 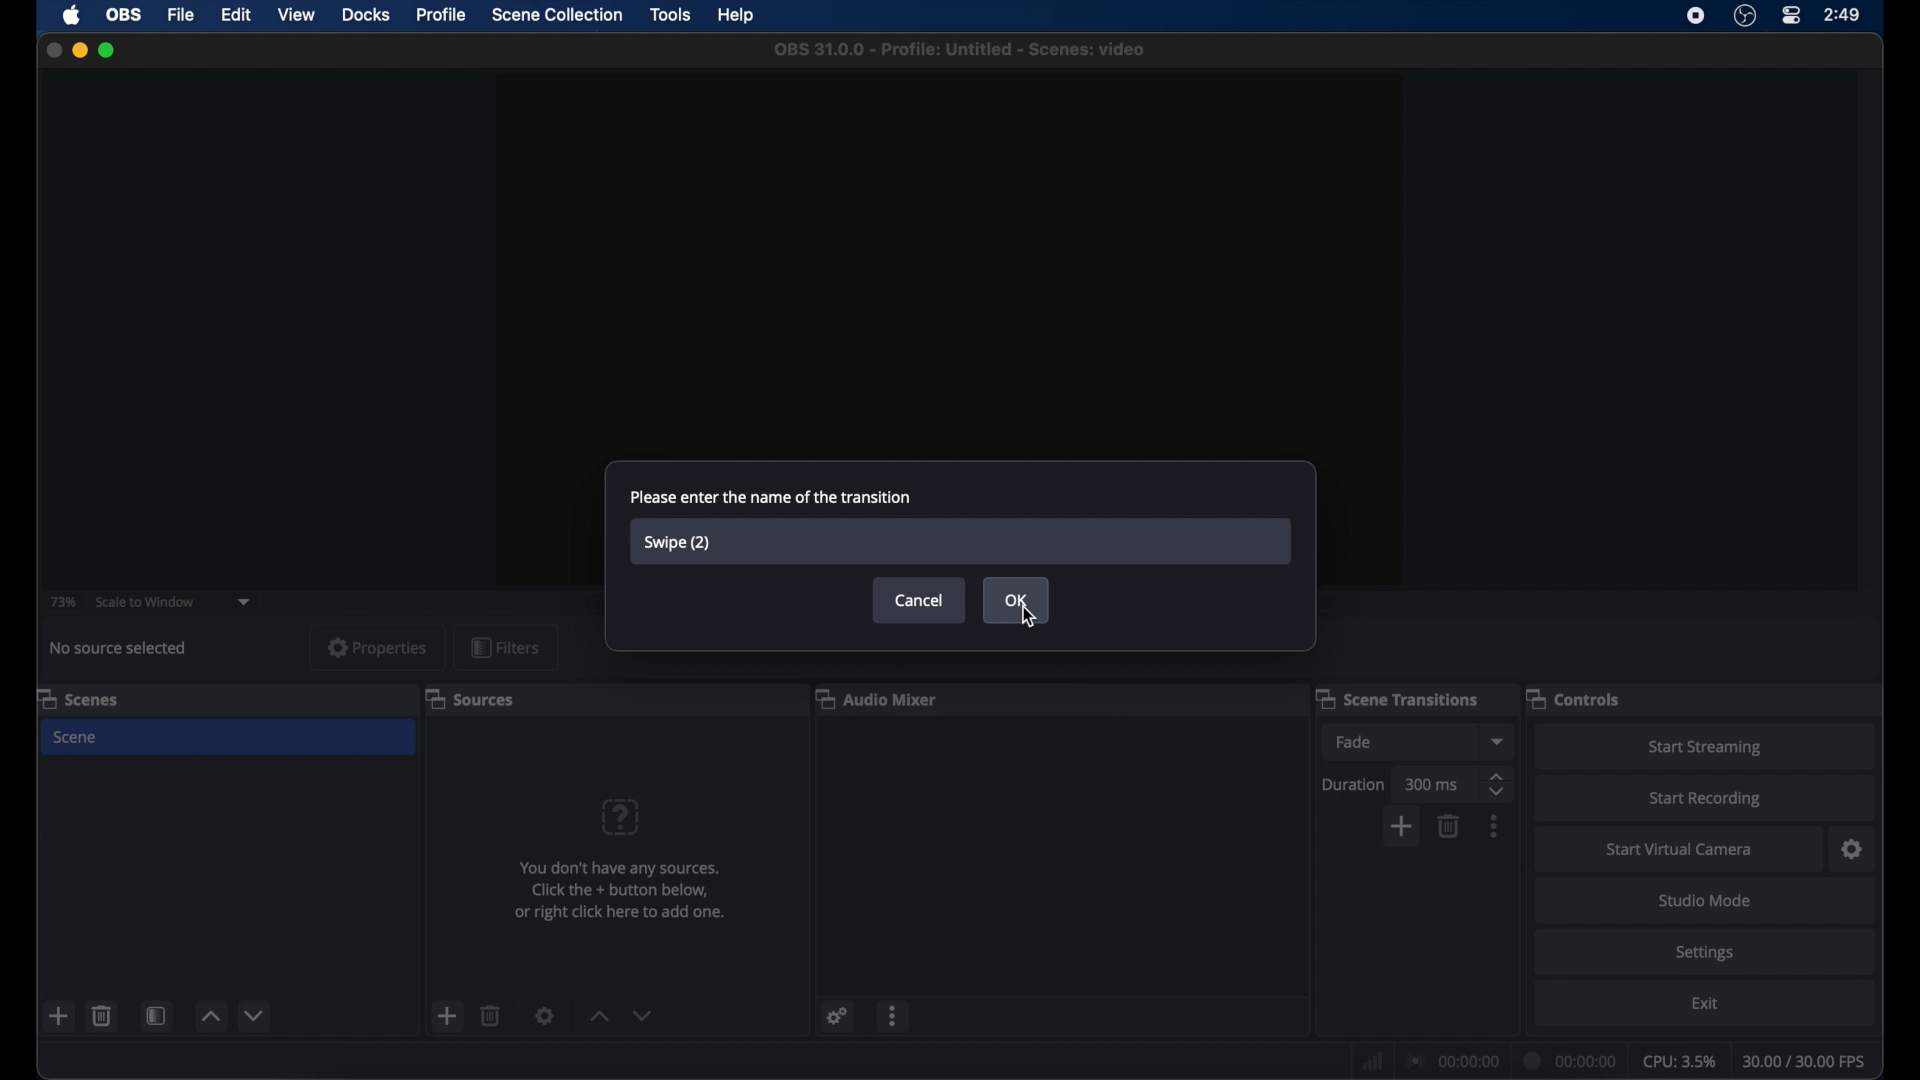 What do you see at coordinates (644, 1015) in the screenshot?
I see `decrement` at bounding box center [644, 1015].